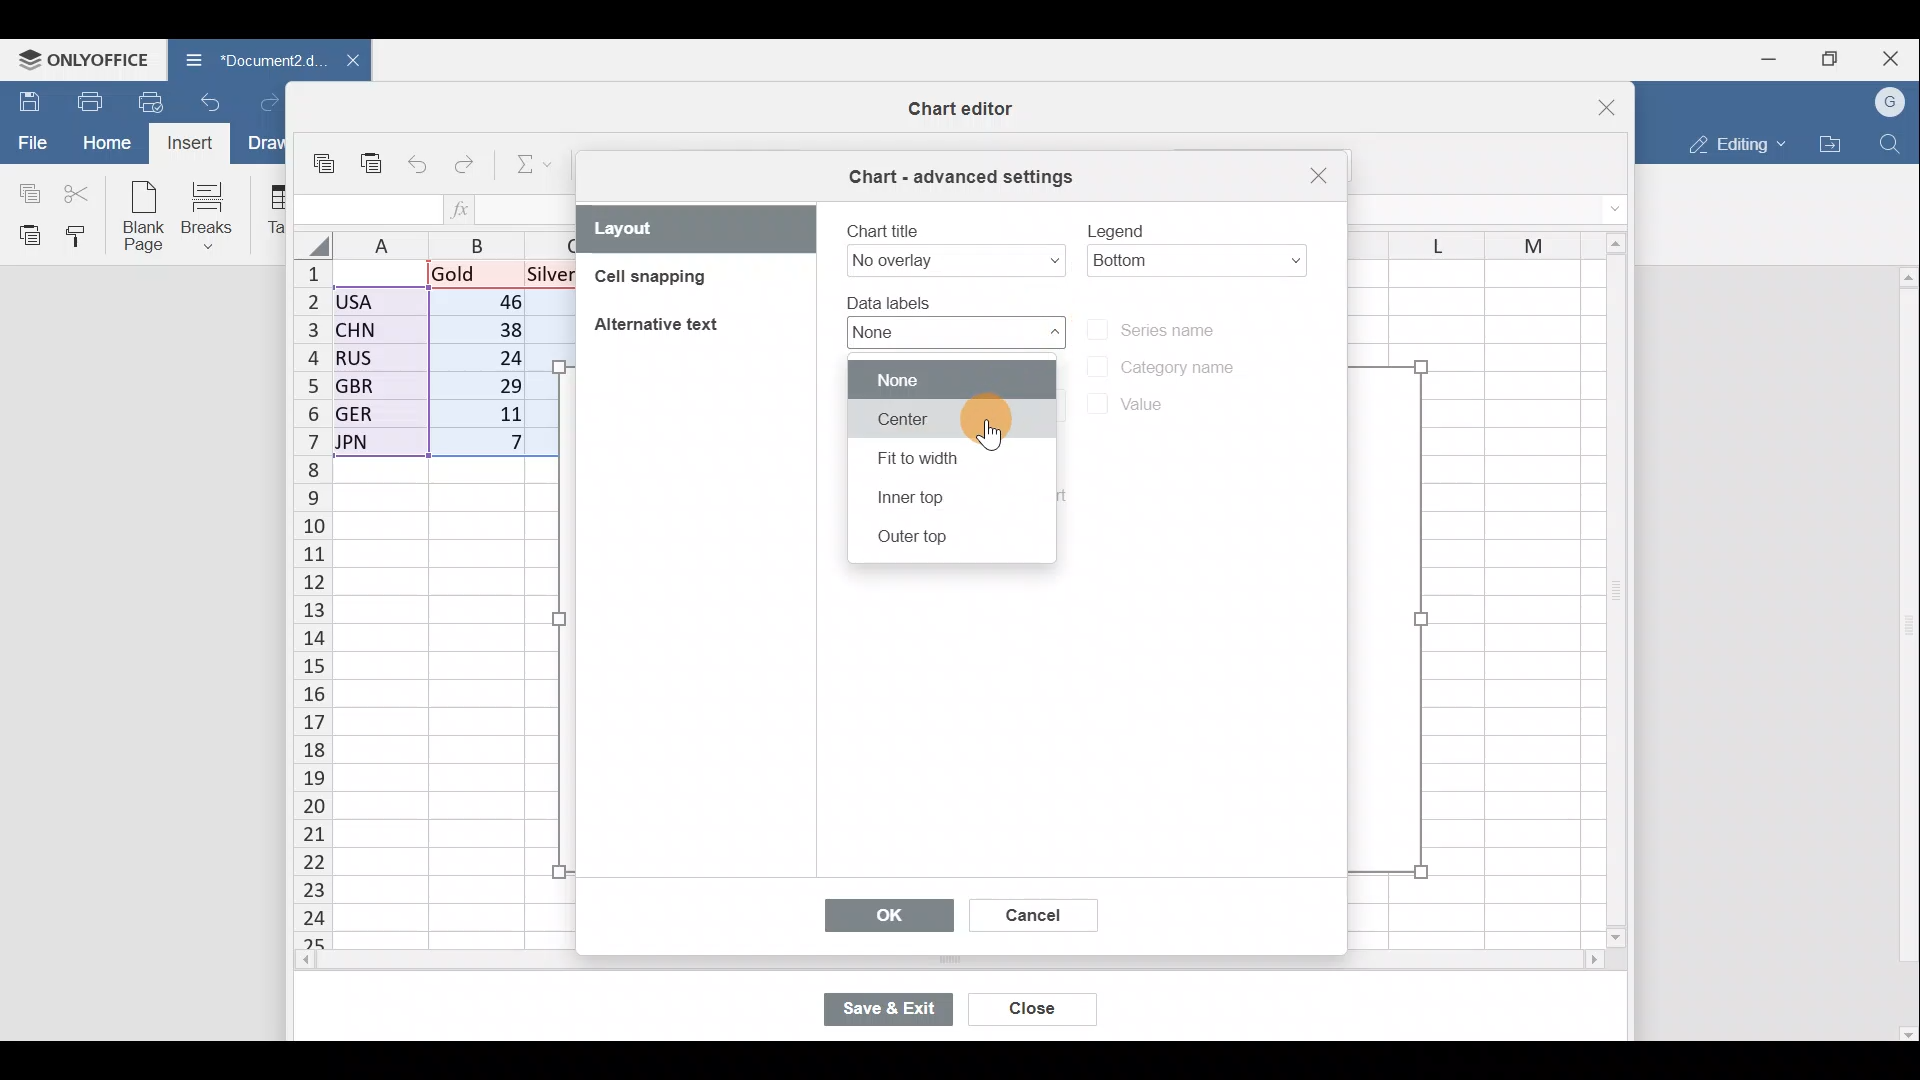  Describe the element at coordinates (943, 322) in the screenshot. I see `Data labels` at that location.